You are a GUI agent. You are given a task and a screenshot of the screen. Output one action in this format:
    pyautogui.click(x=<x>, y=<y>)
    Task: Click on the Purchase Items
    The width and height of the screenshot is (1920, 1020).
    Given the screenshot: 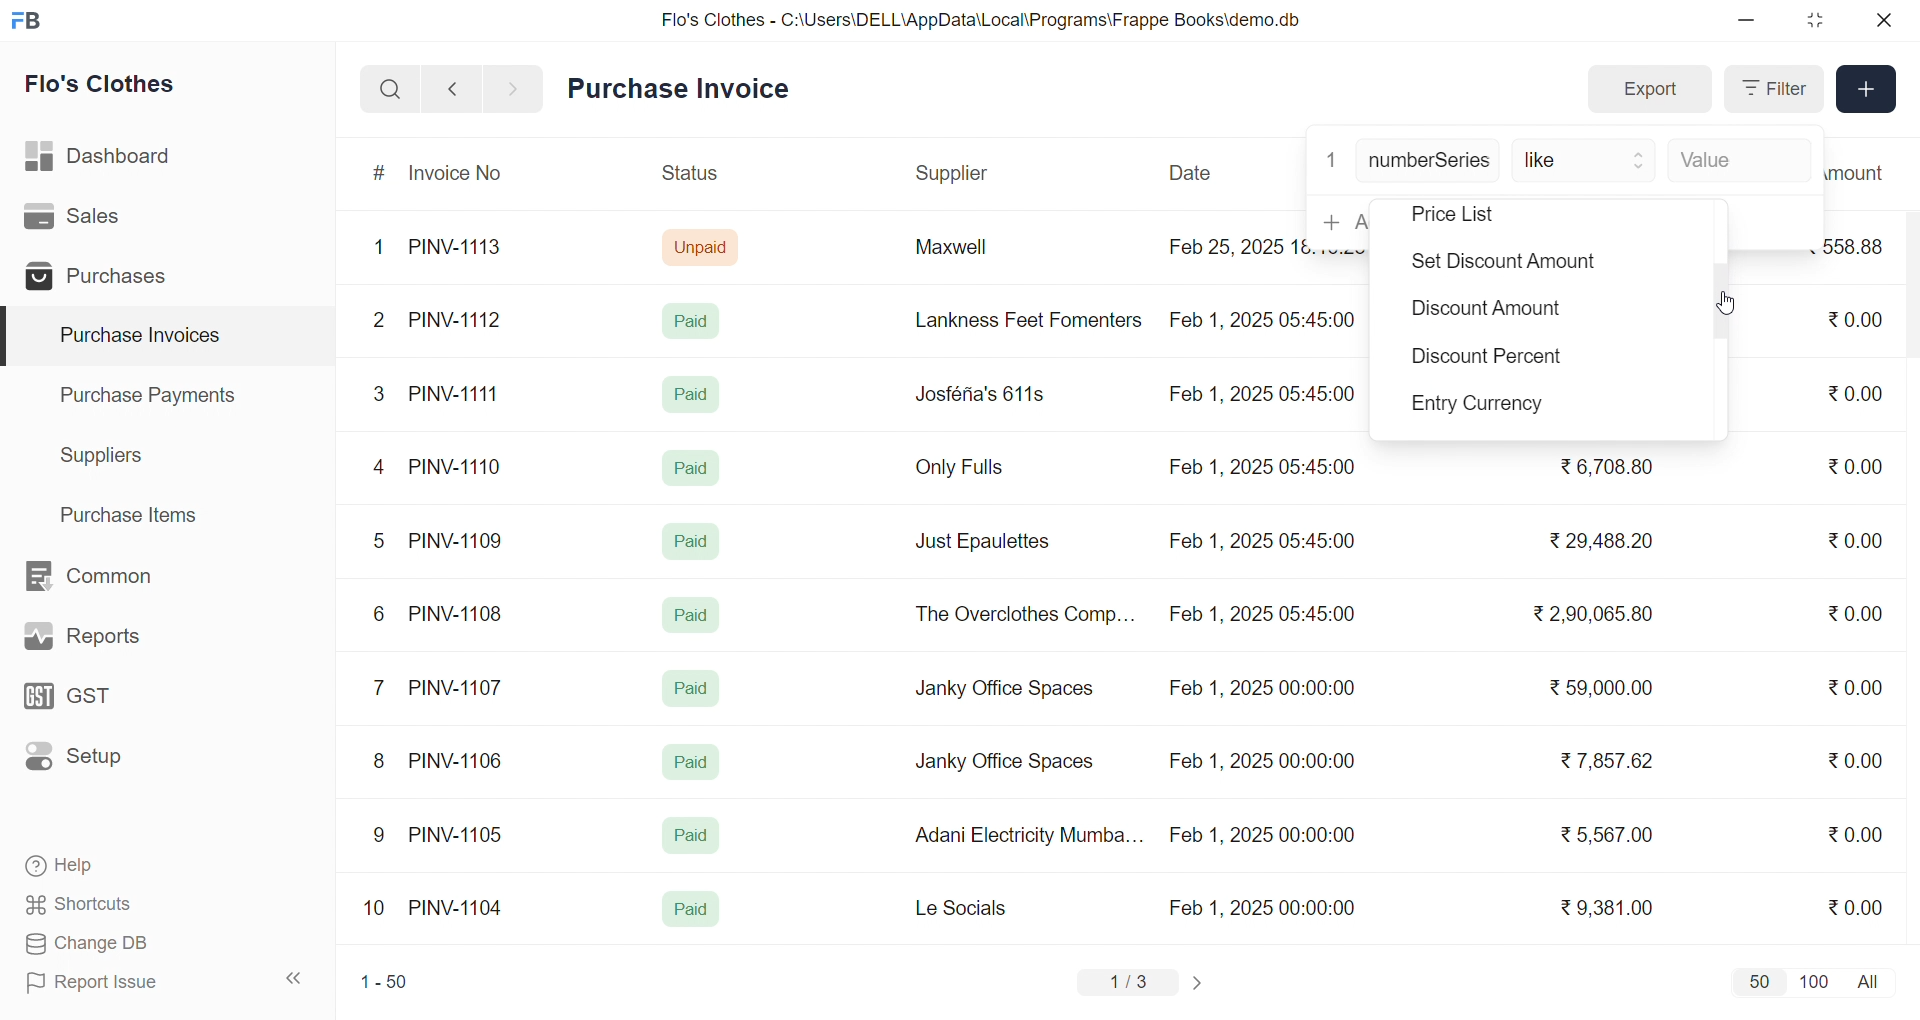 What is the action you would take?
    pyautogui.click(x=136, y=512)
    